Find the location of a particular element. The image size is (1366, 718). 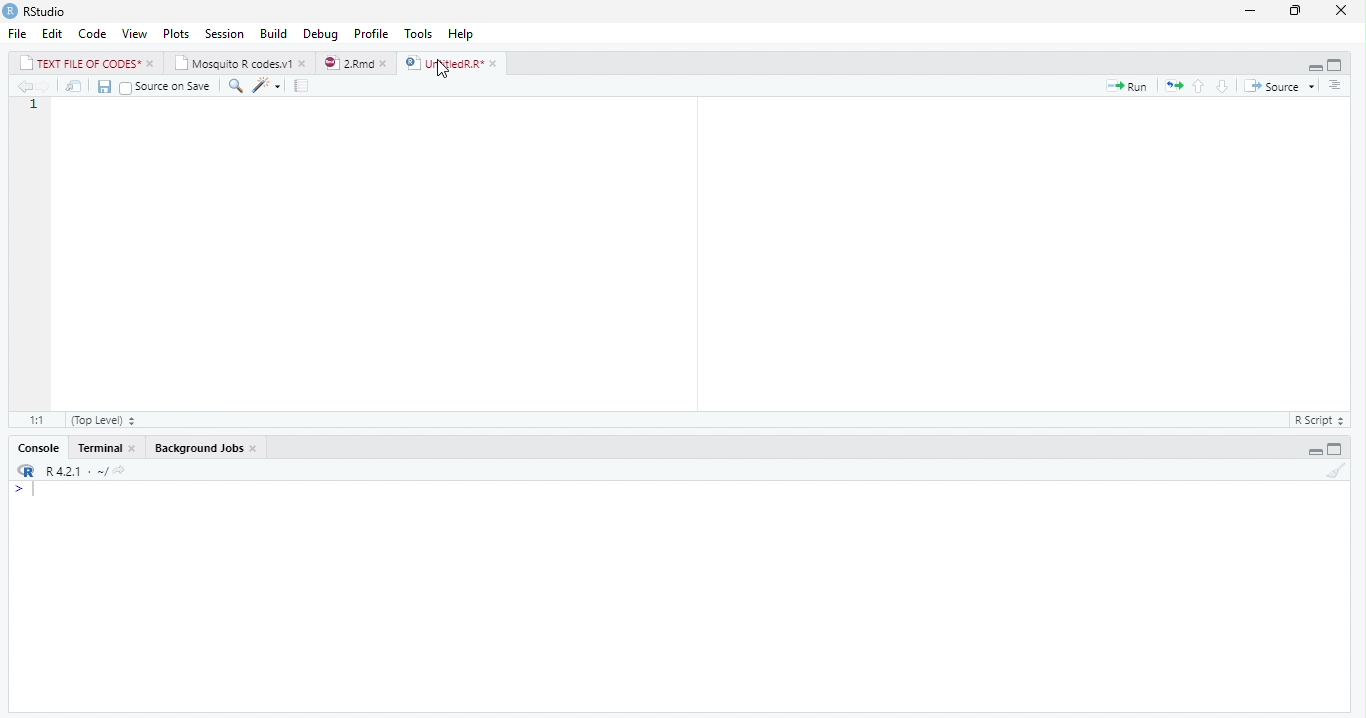

Background Jobs is located at coordinates (206, 448).